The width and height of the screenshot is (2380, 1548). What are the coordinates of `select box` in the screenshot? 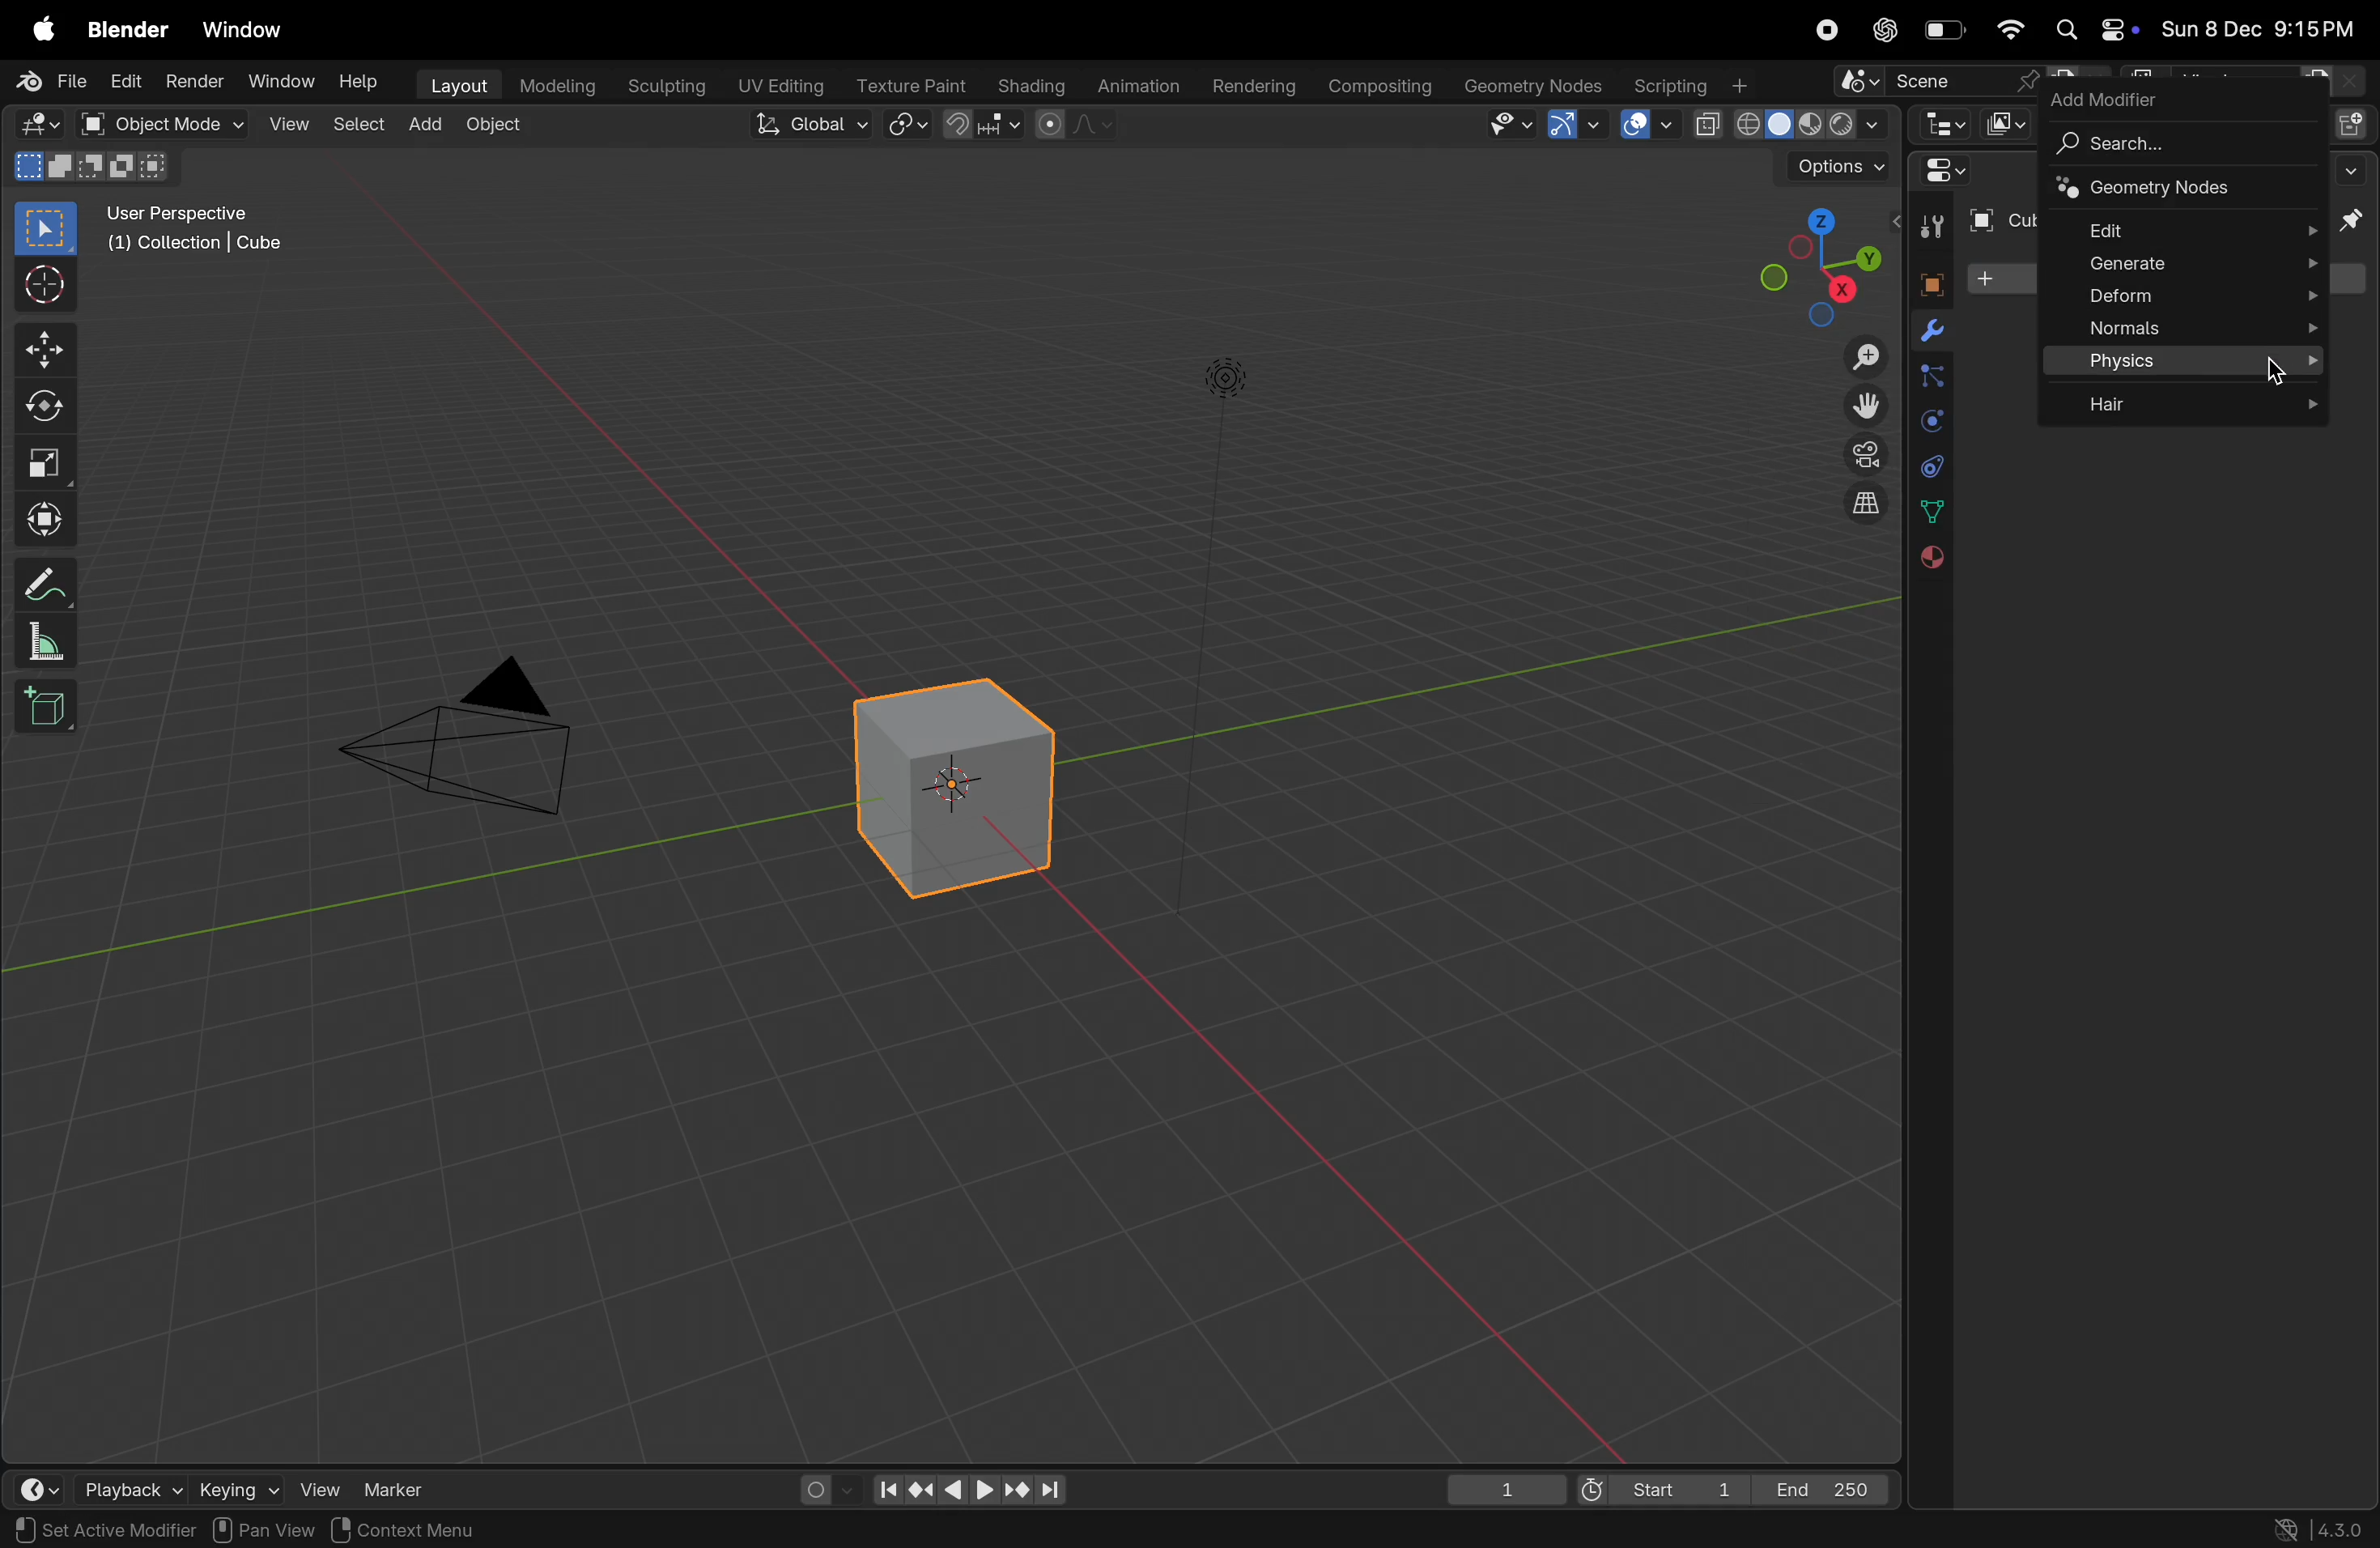 It's located at (47, 228).